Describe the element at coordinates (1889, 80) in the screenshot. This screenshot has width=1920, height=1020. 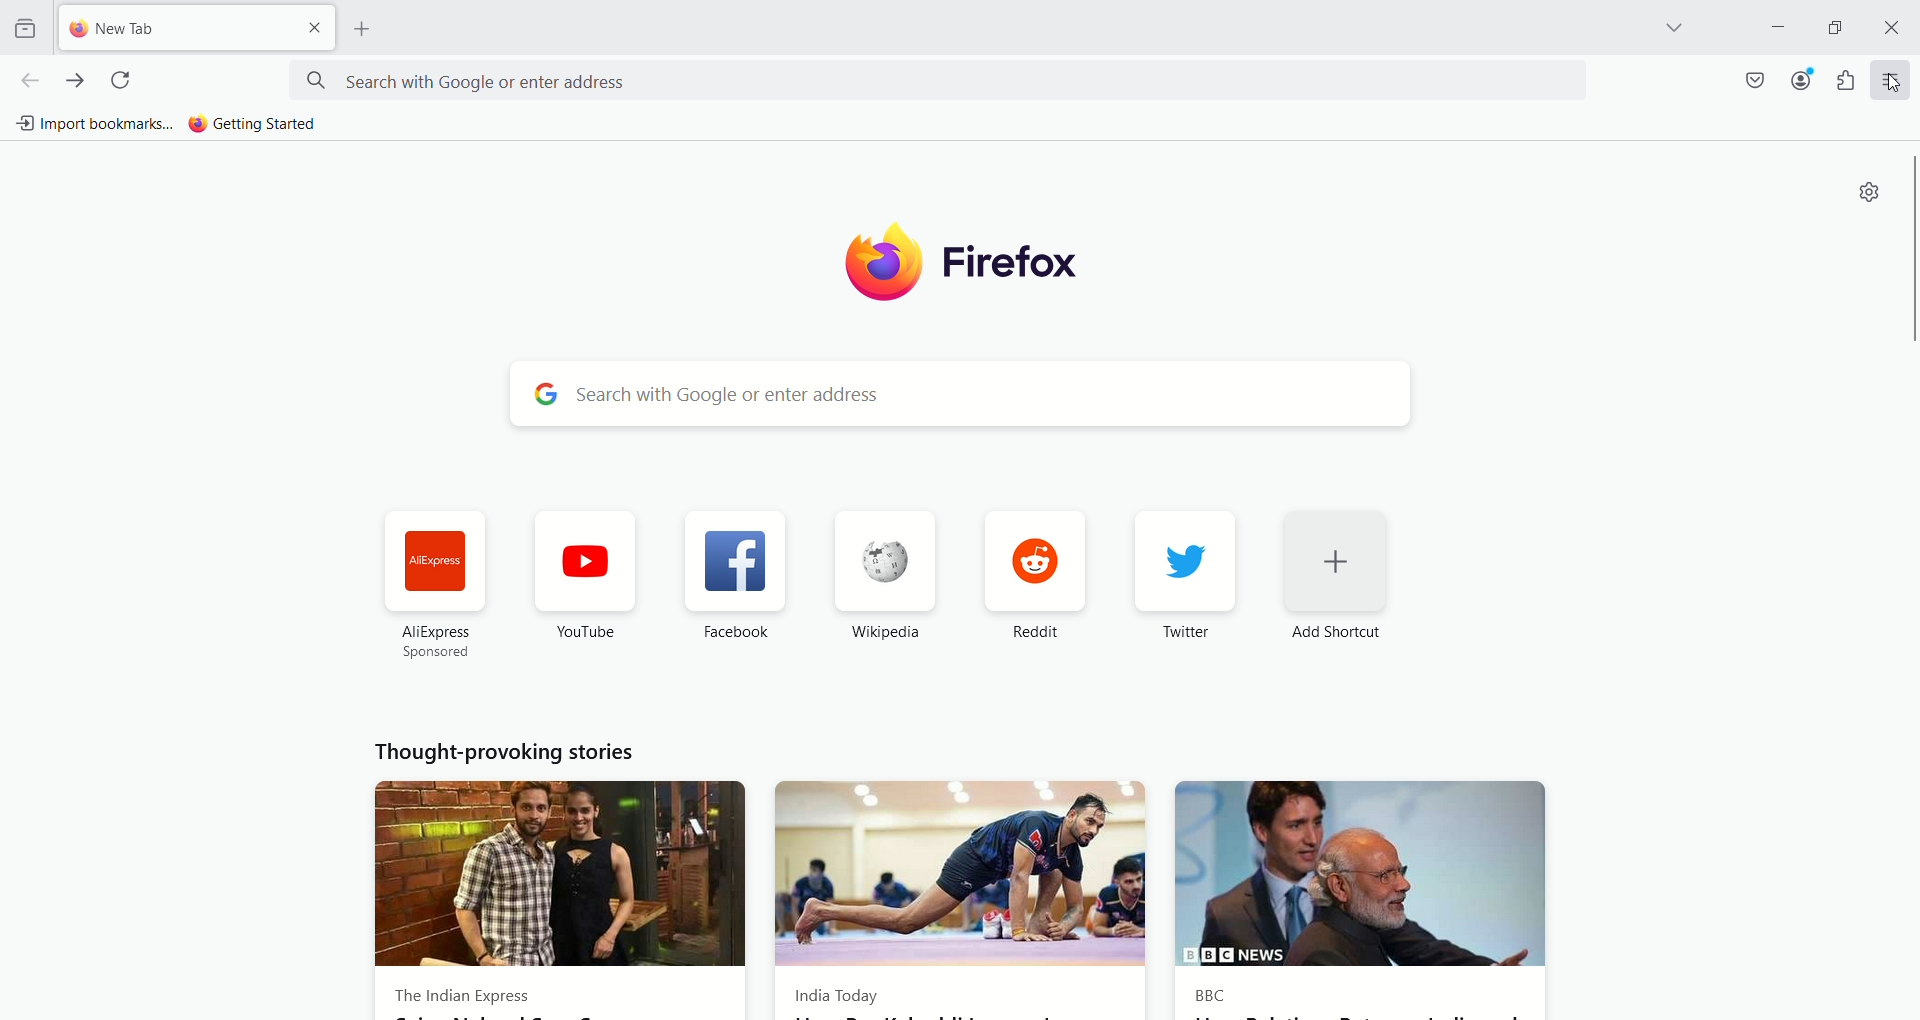
I see `open application menu` at that location.